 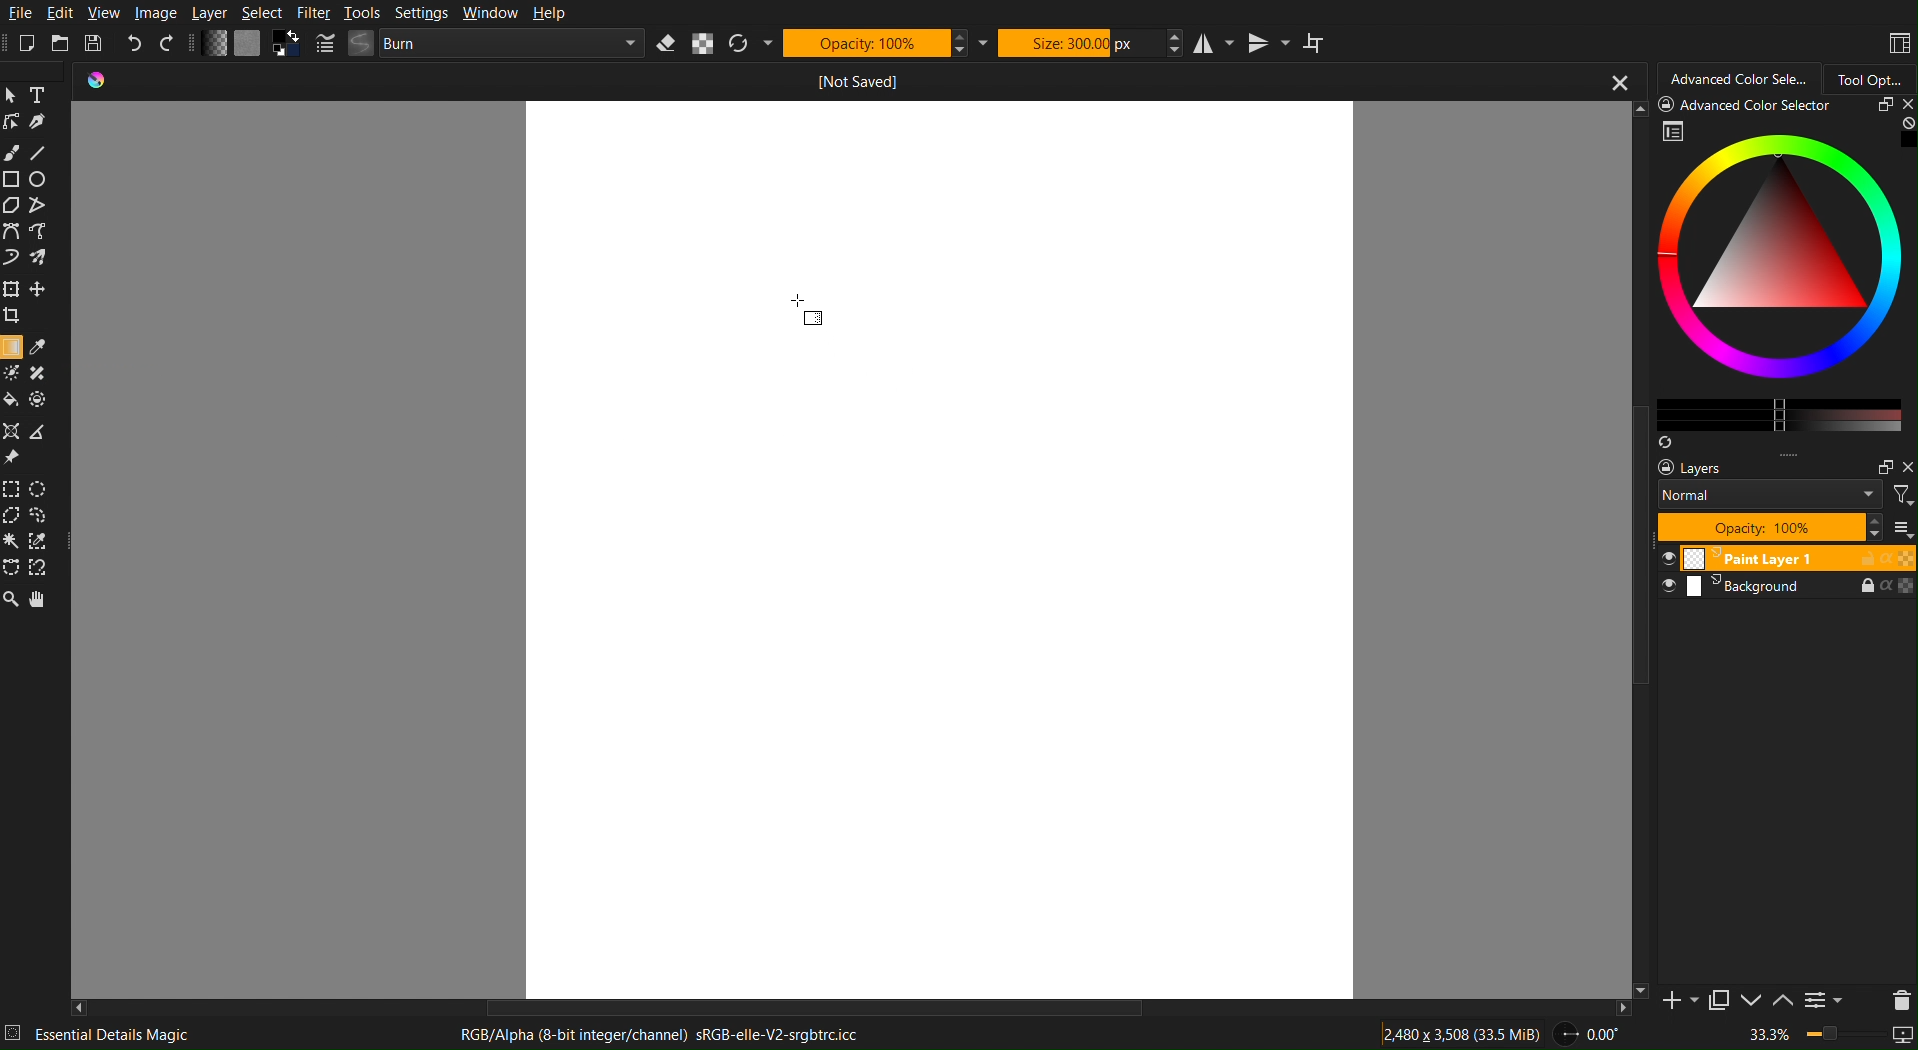 I want to click on Zoom, so click(x=1833, y=1037).